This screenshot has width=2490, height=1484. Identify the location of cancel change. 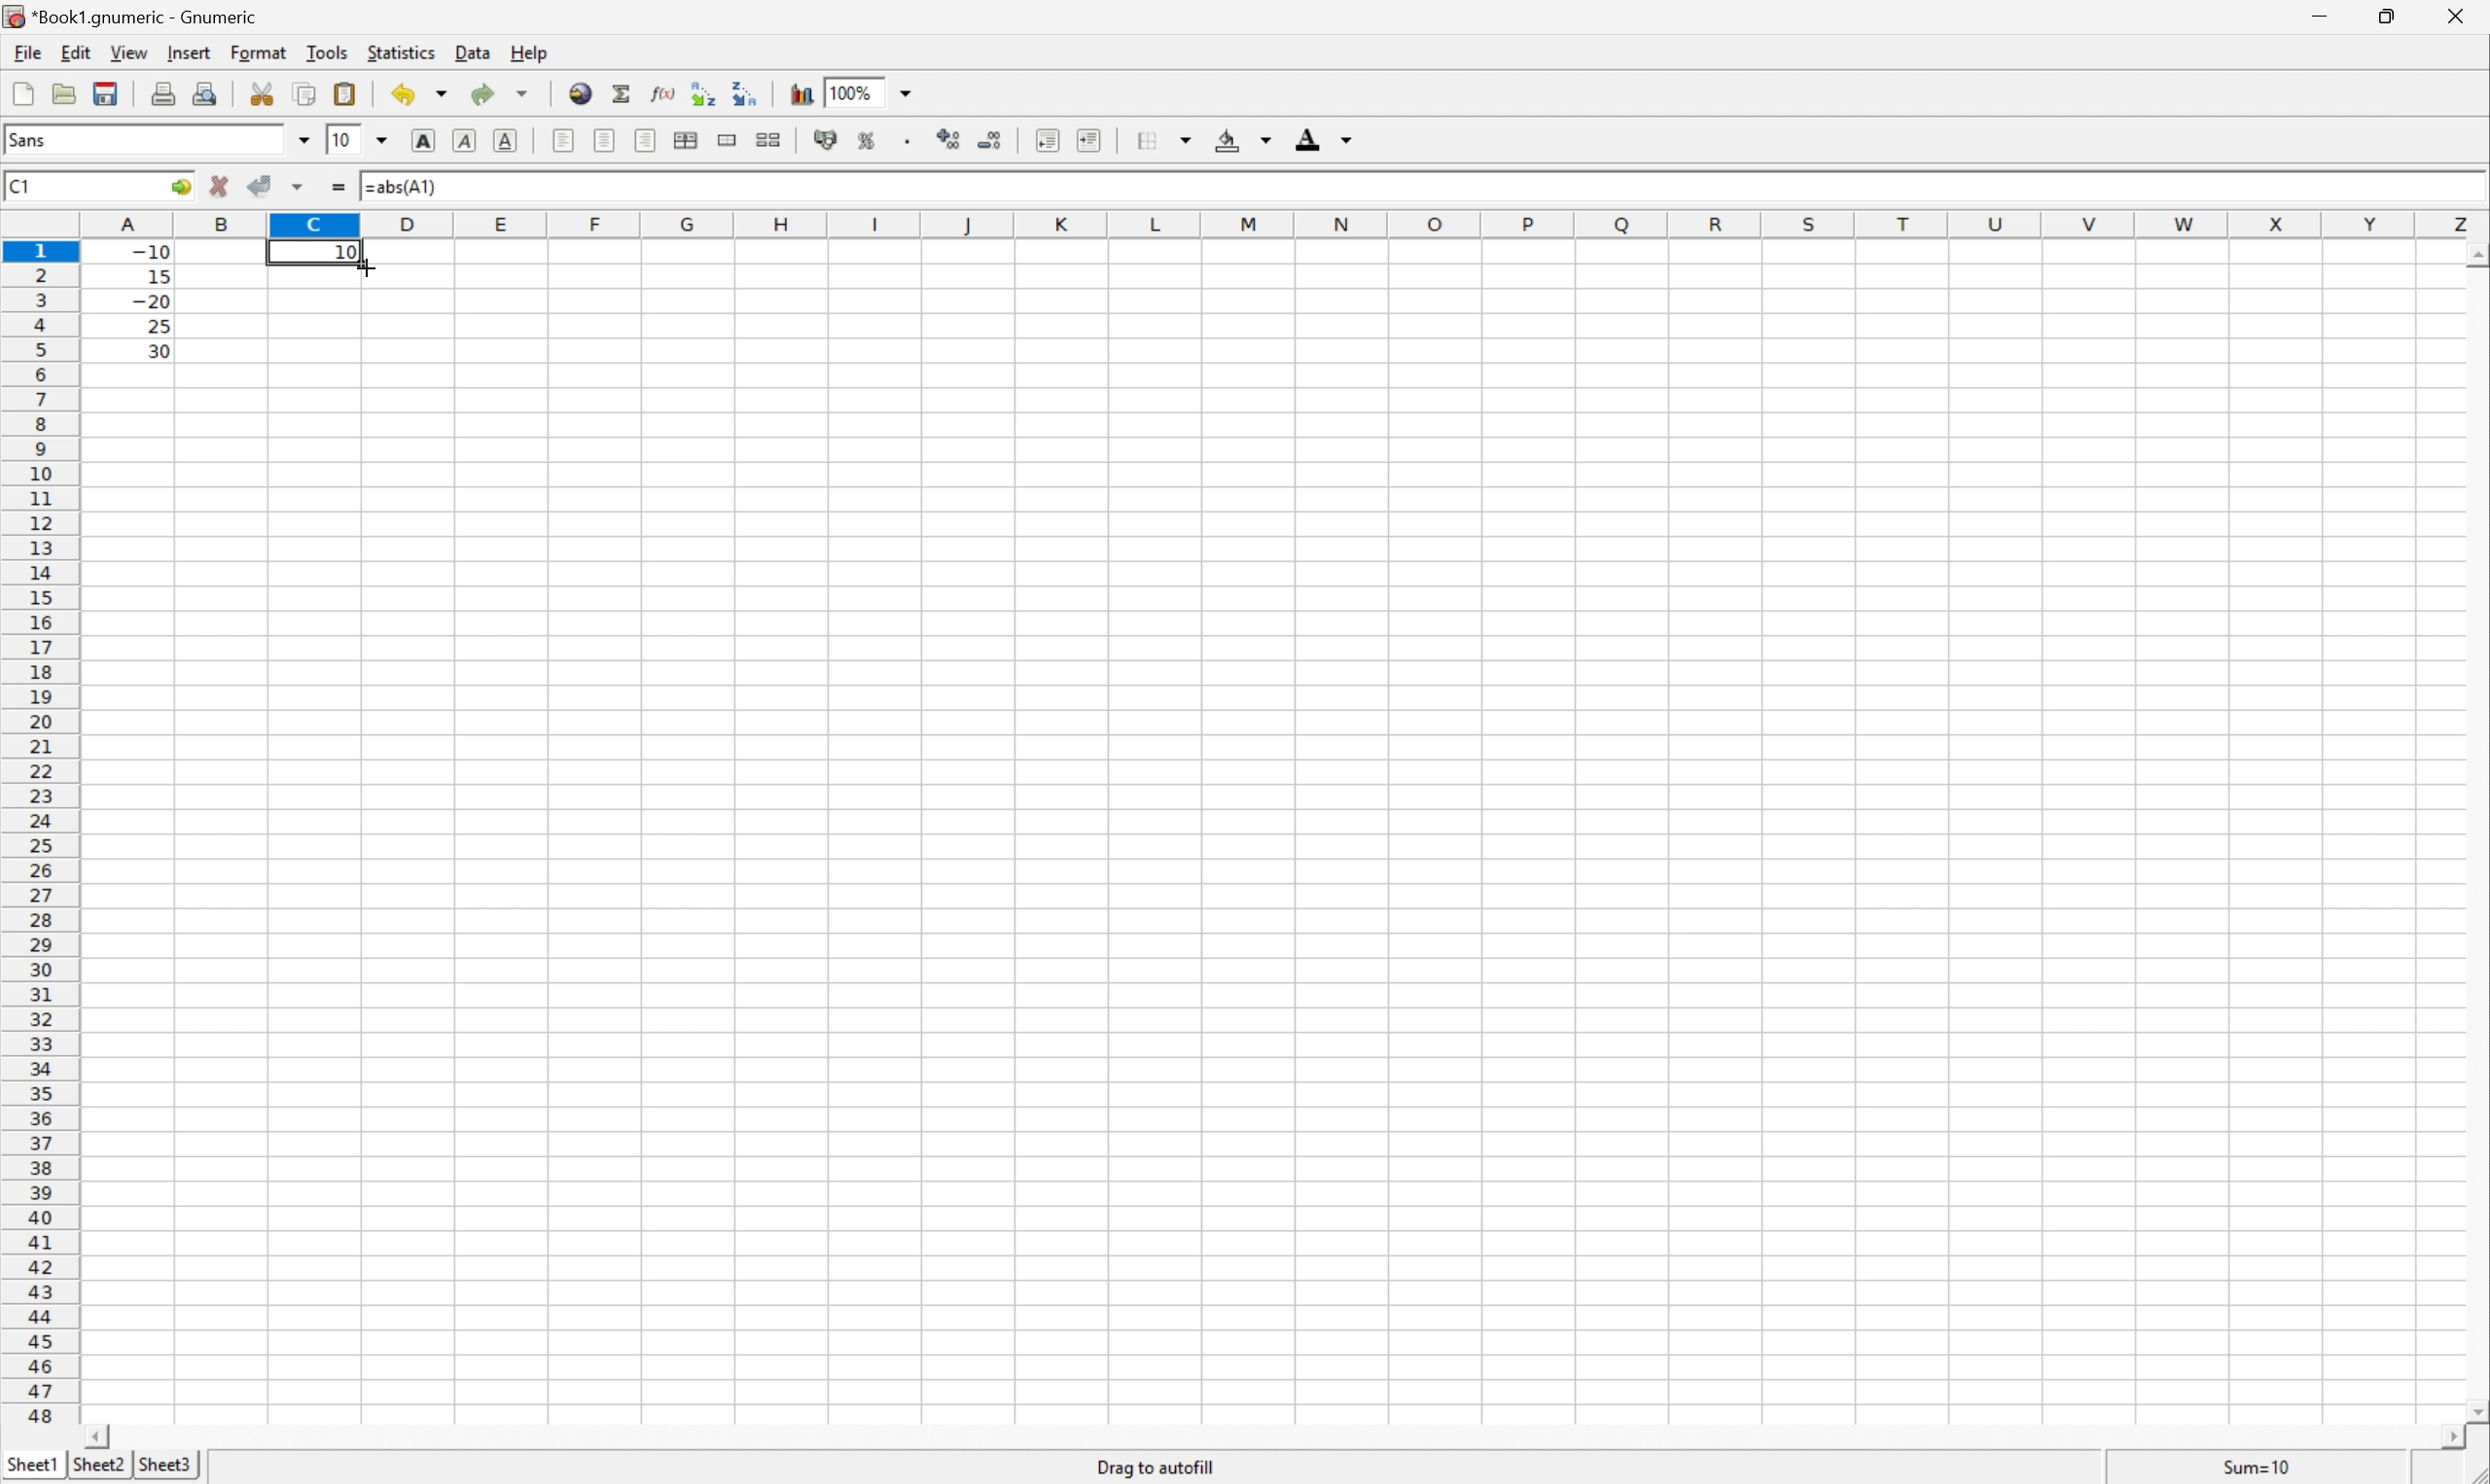
(220, 191).